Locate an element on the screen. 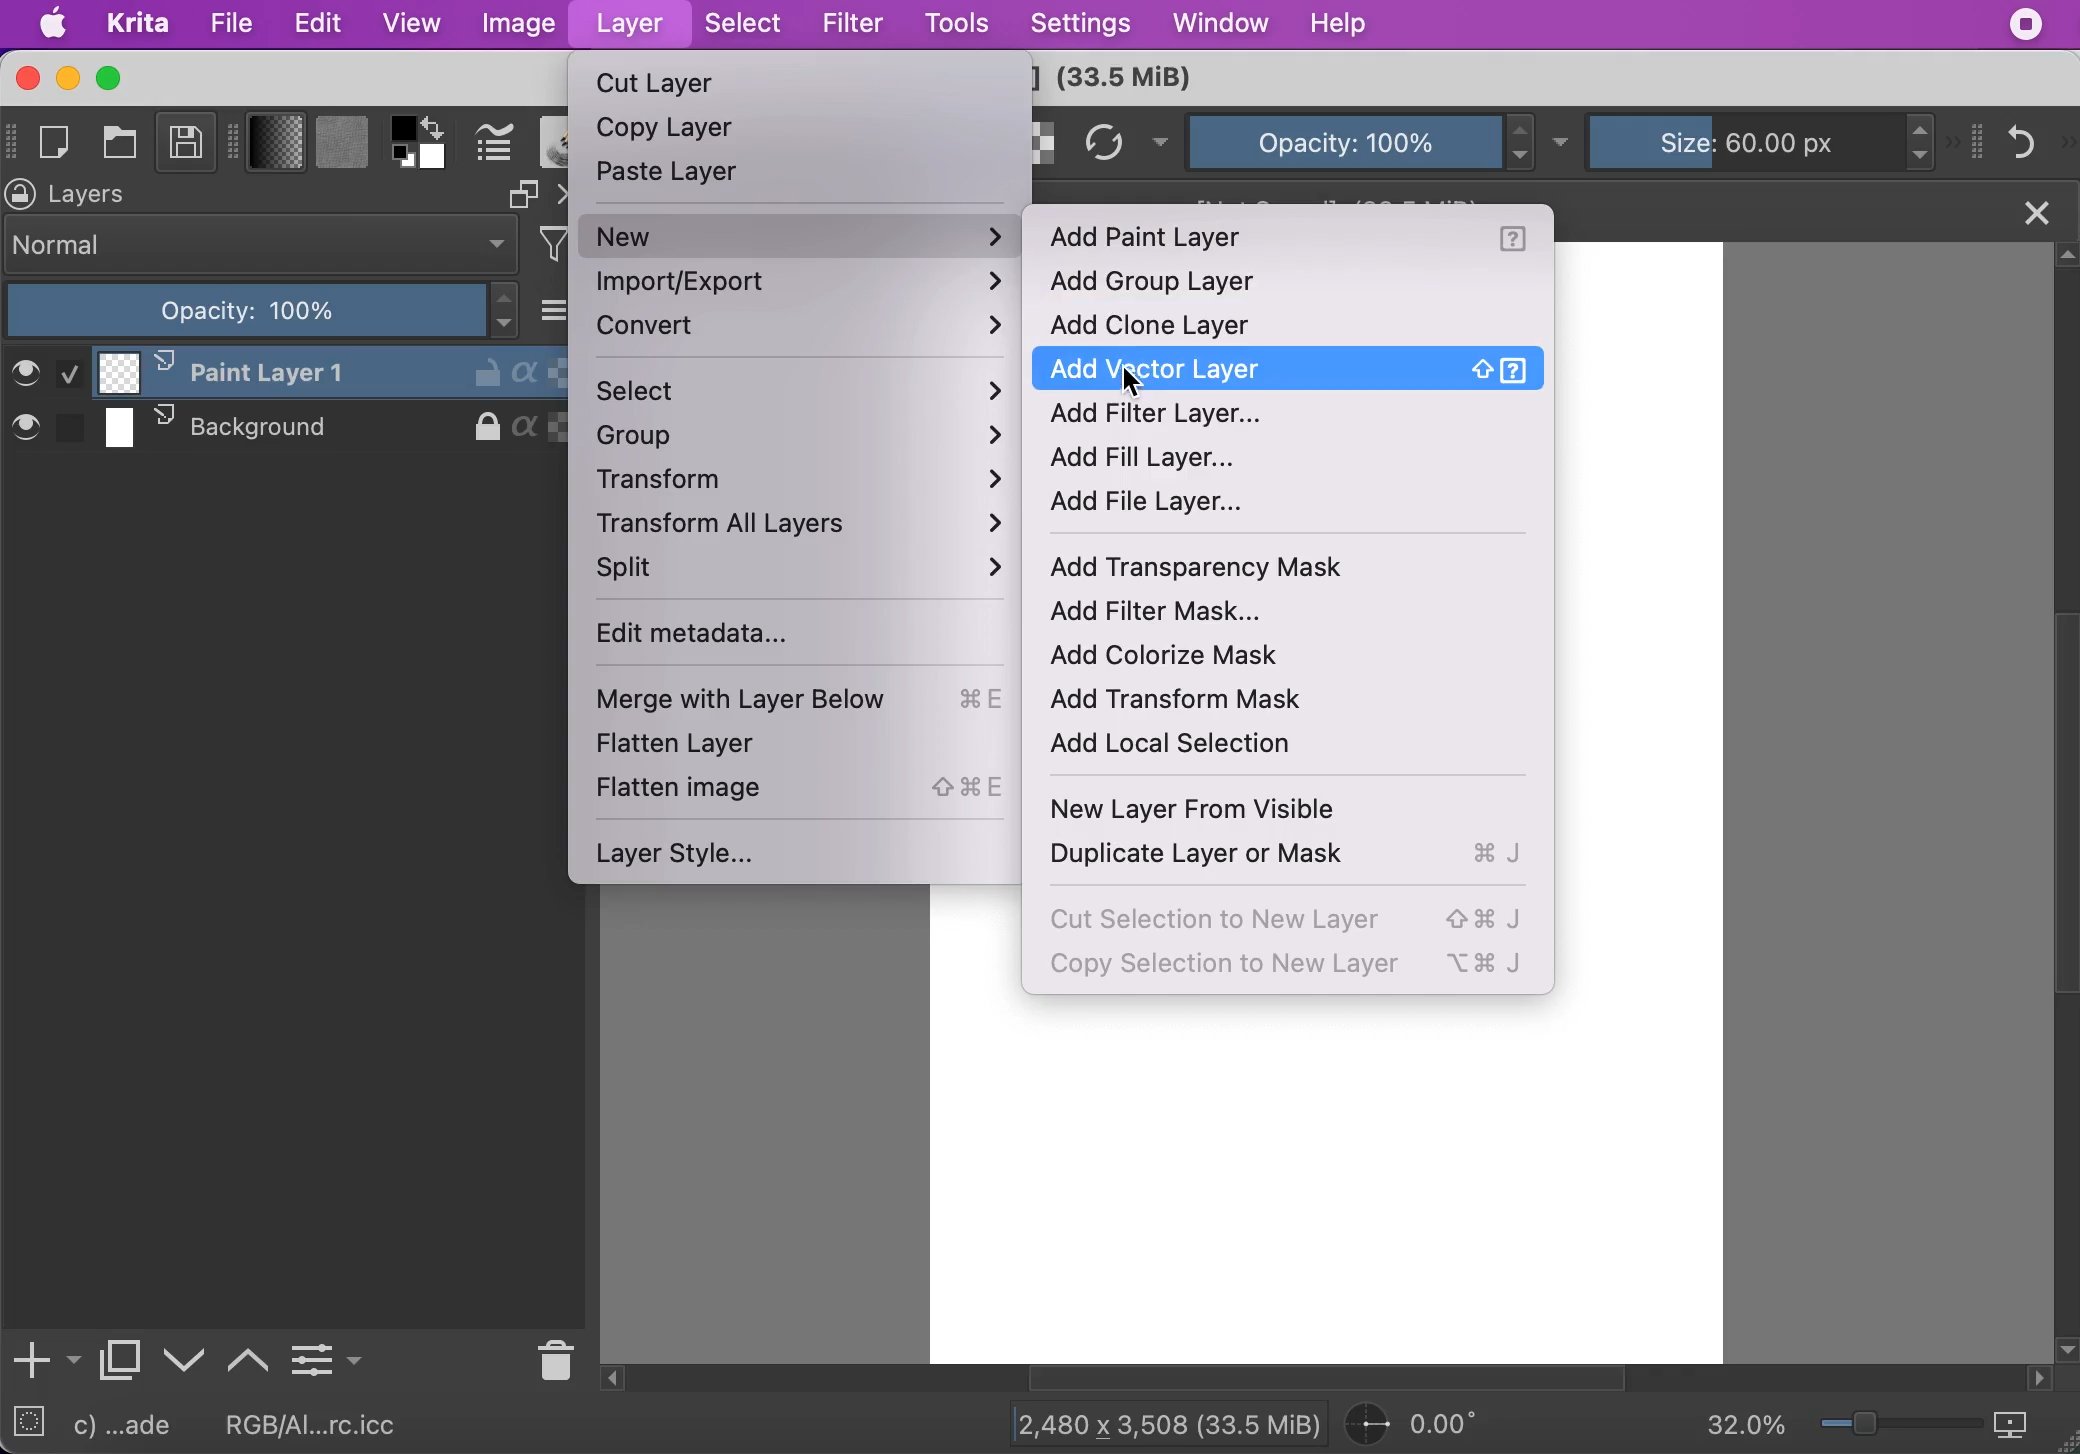 The width and height of the screenshot is (2080, 1454). rotation is located at coordinates (1424, 1425).